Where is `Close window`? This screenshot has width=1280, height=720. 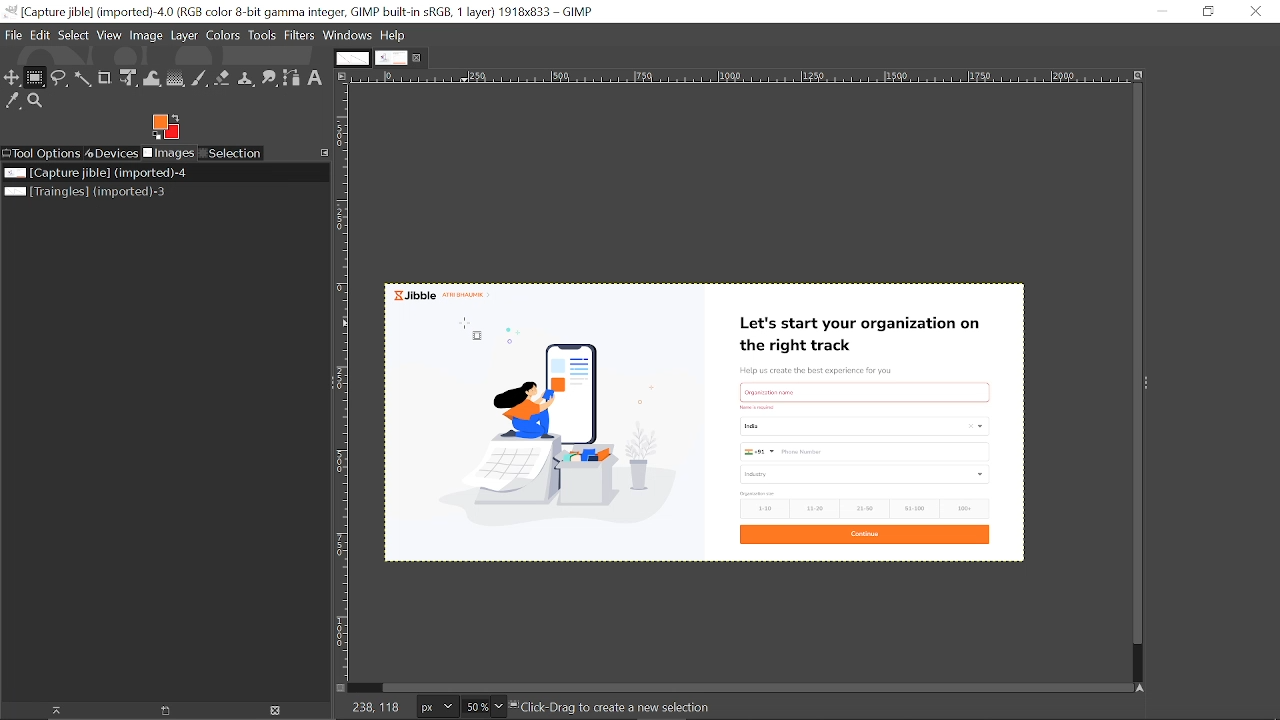
Close window is located at coordinates (1257, 11).